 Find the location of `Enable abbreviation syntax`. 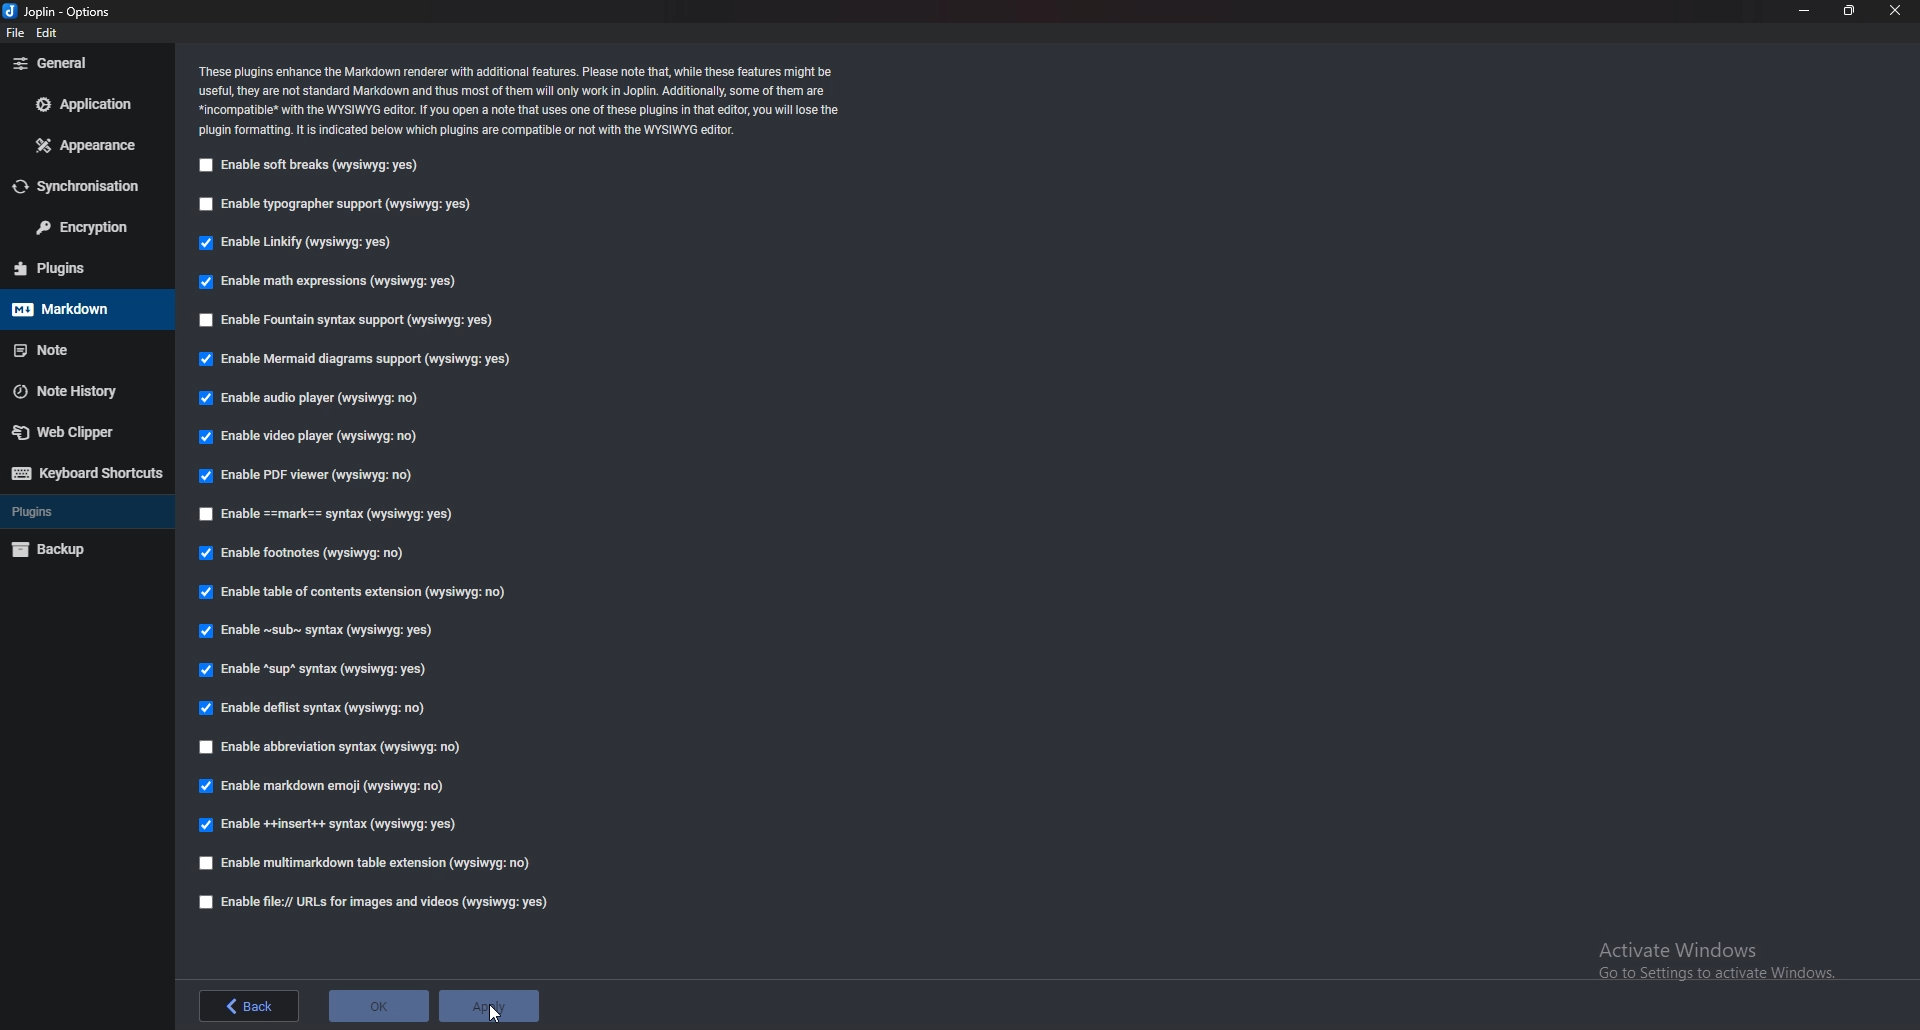

Enable abbreviation syntax is located at coordinates (331, 749).